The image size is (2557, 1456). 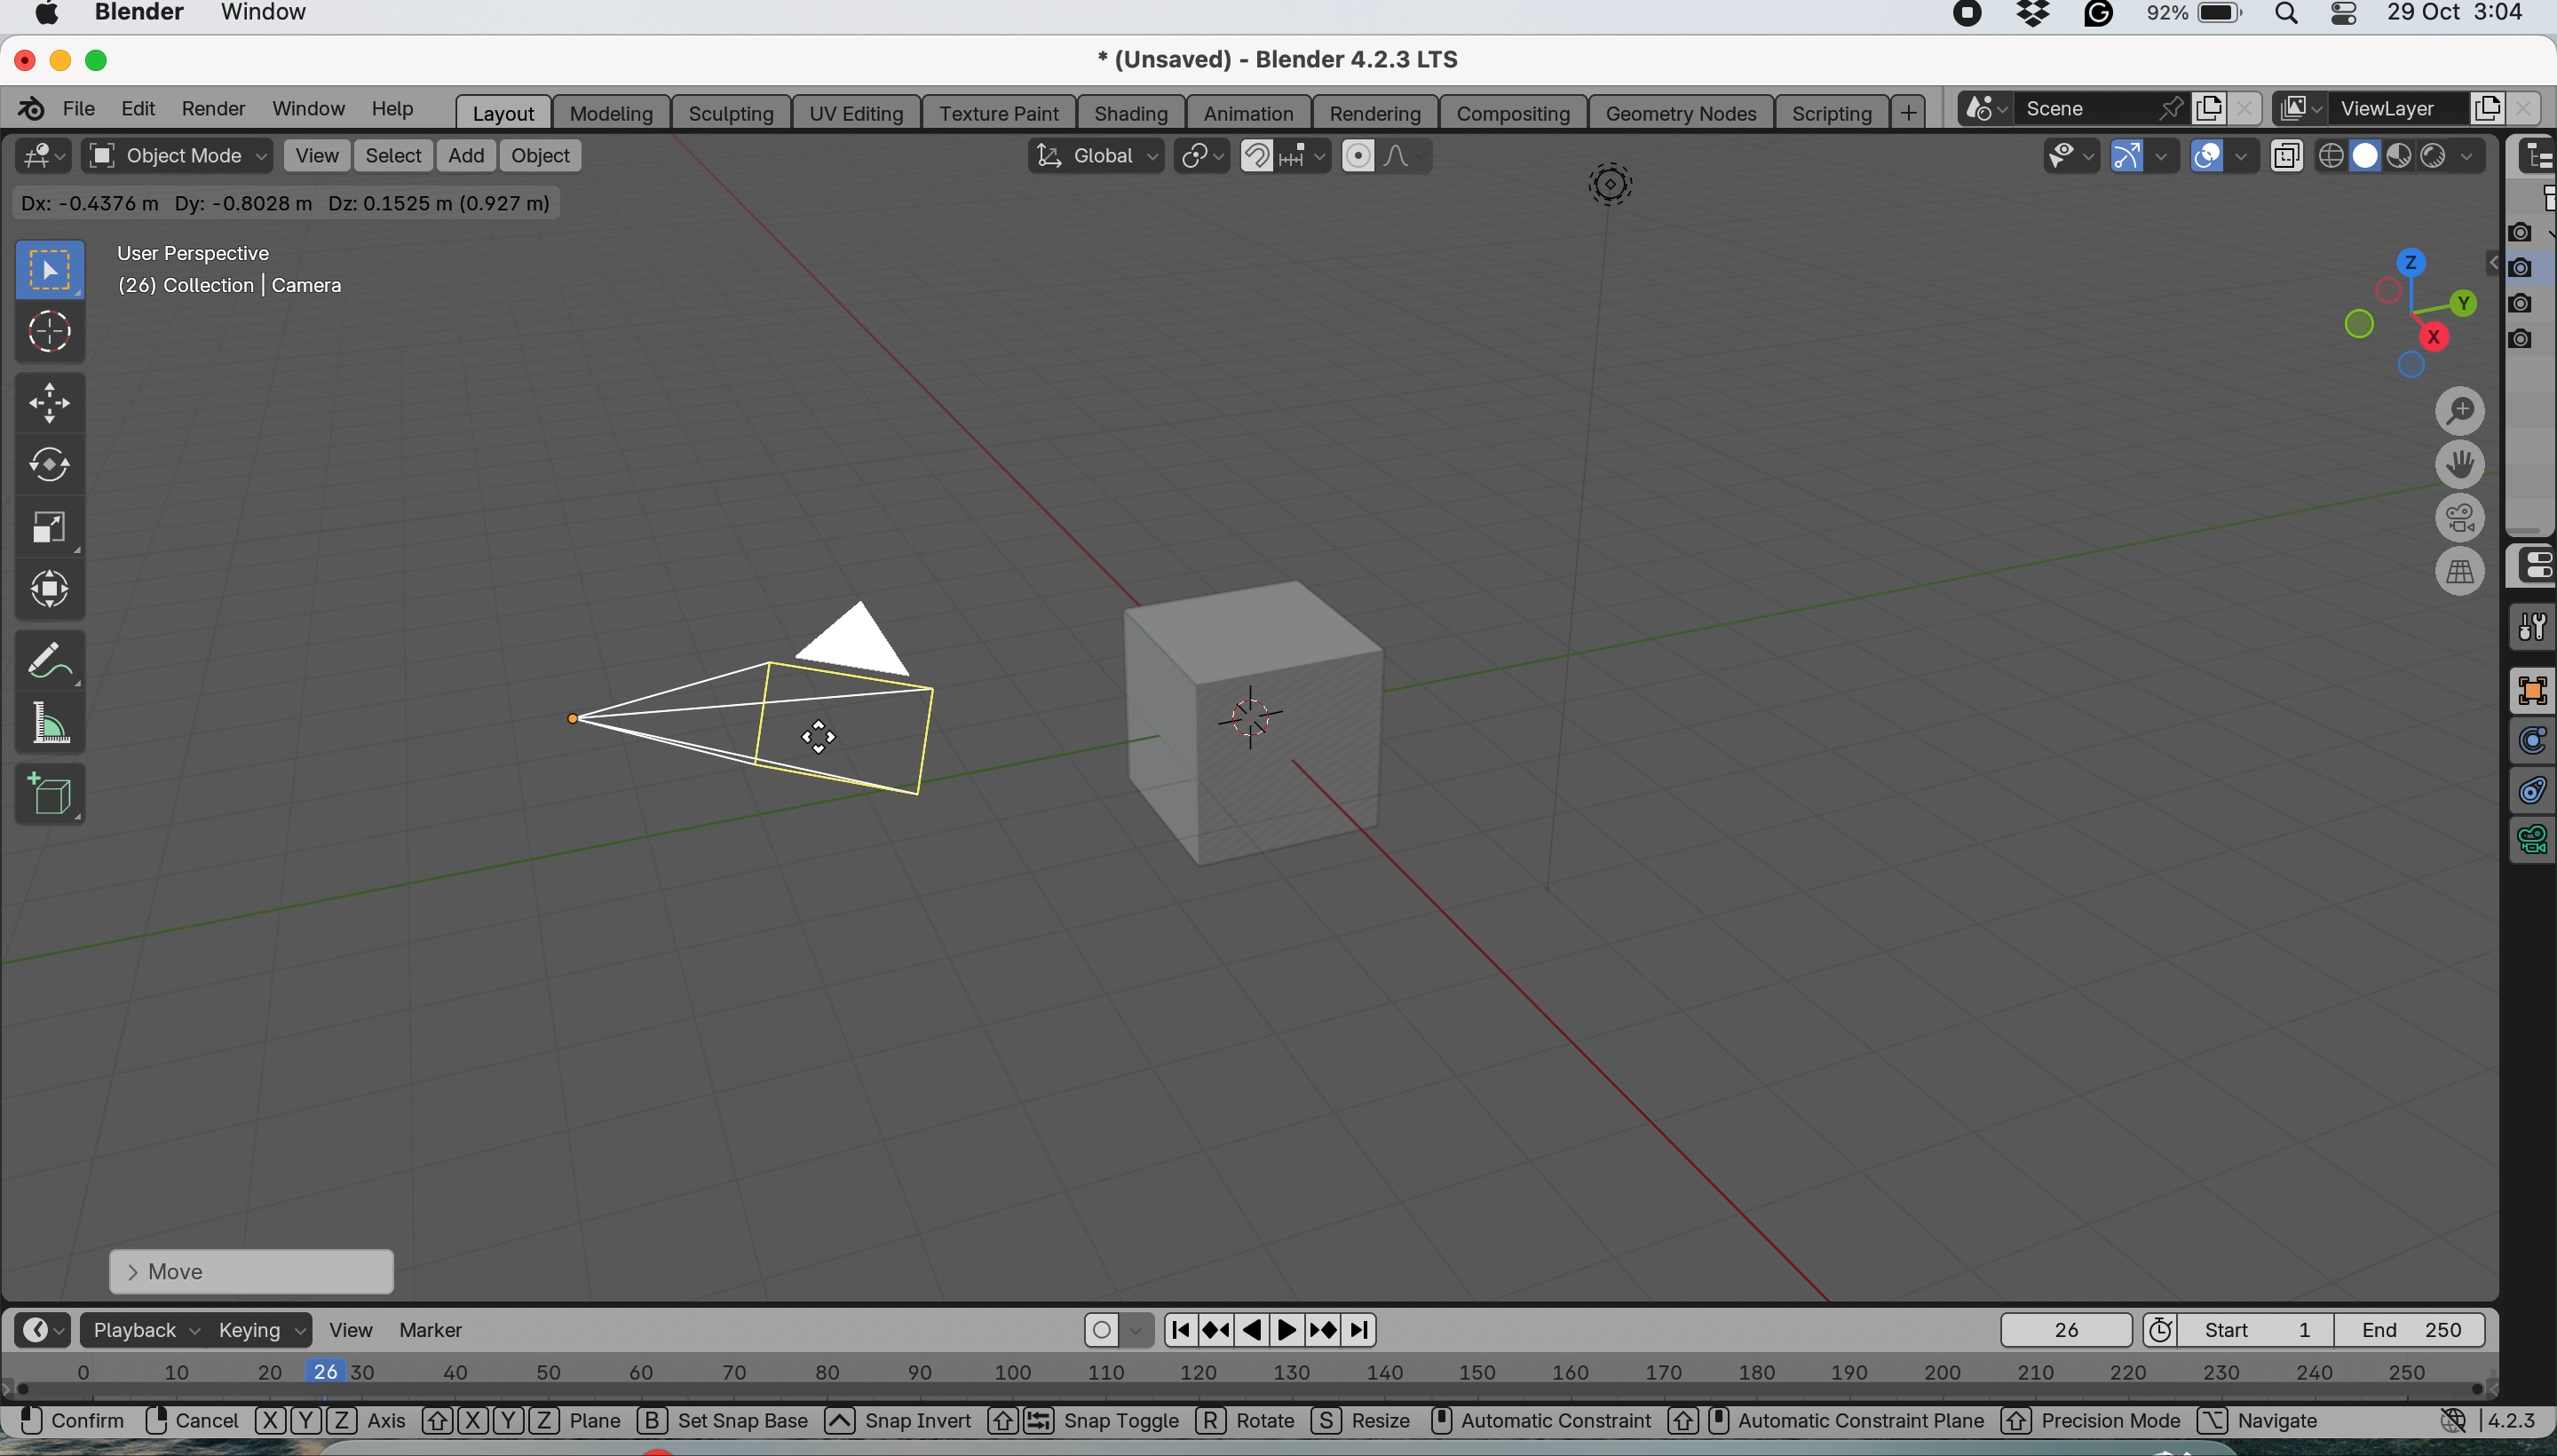 What do you see at coordinates (725, 110) in the screenshot?
I see `sculpting` at bounding box center [725, 110].